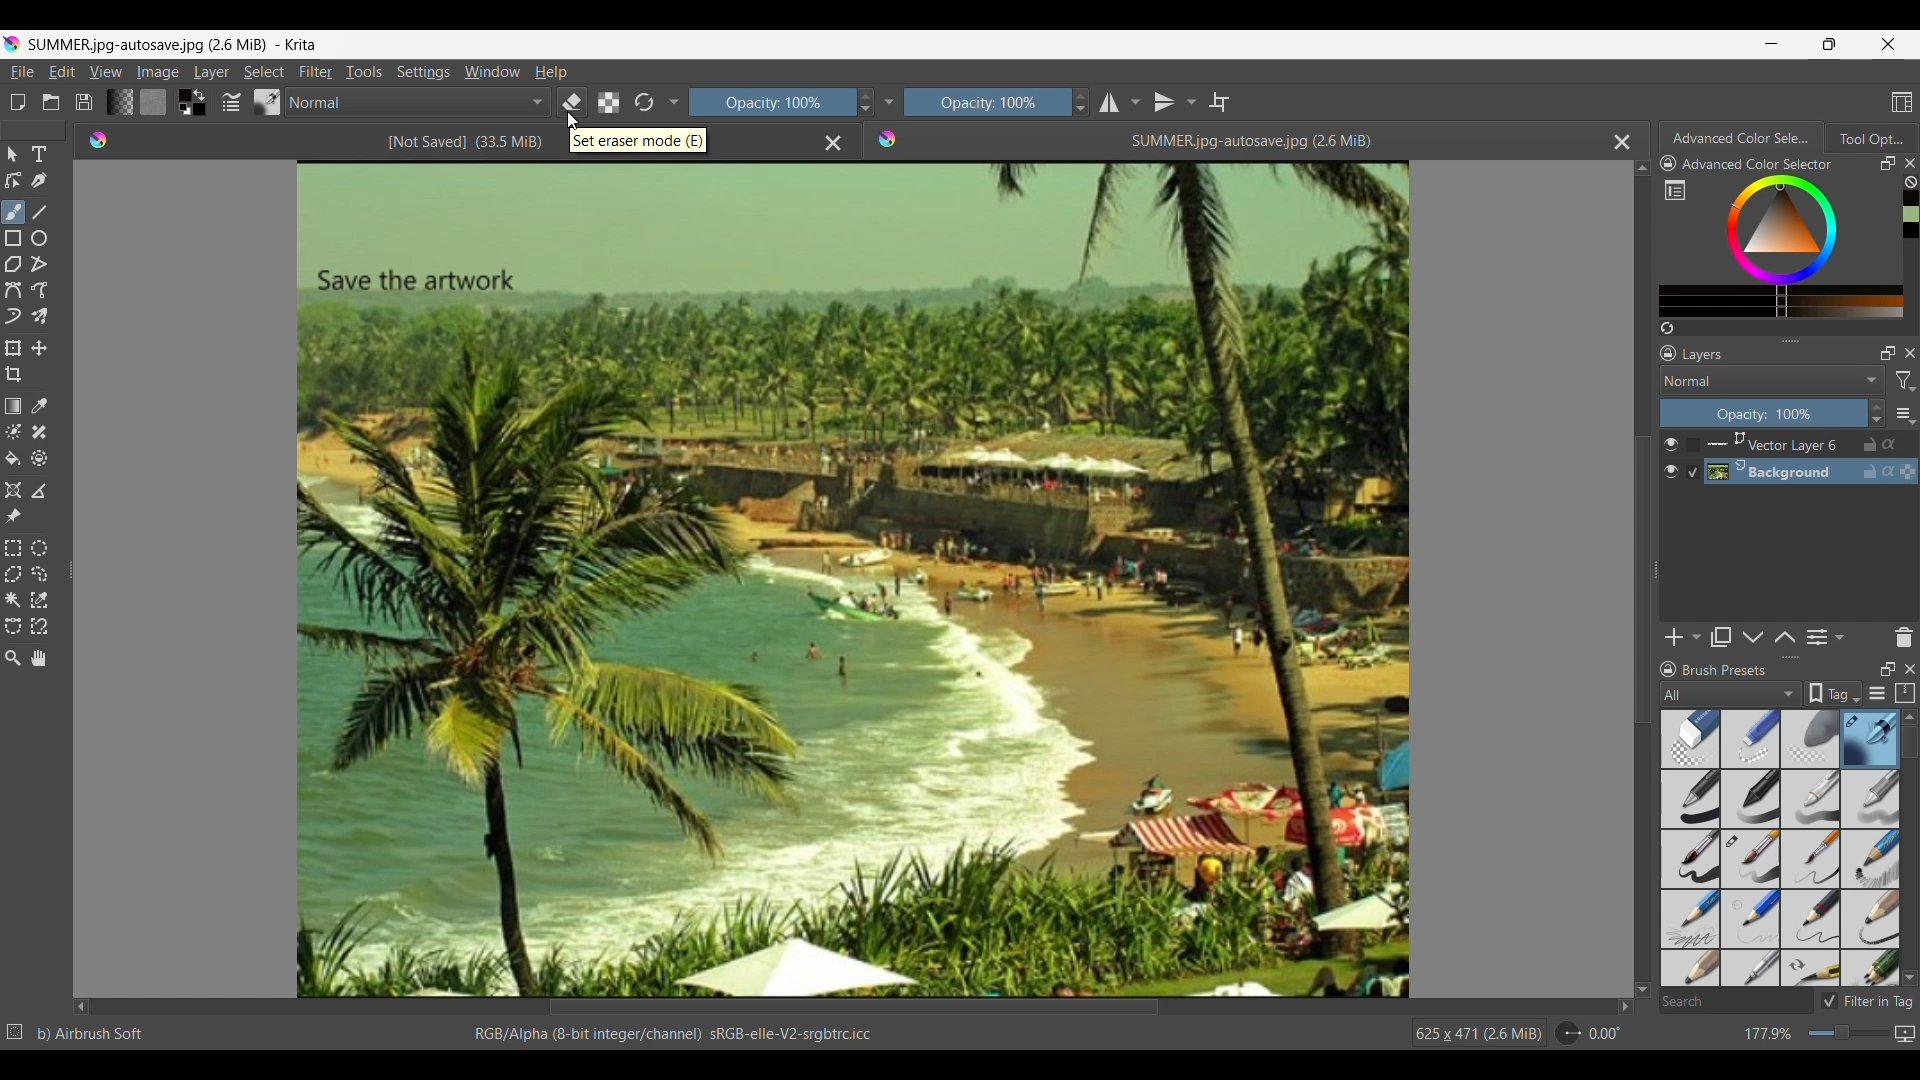  What do you see at coordinates (1667, 328) in the screenshot?
I see `Create a list of colors from the image` at bounding box center [1667, 328].